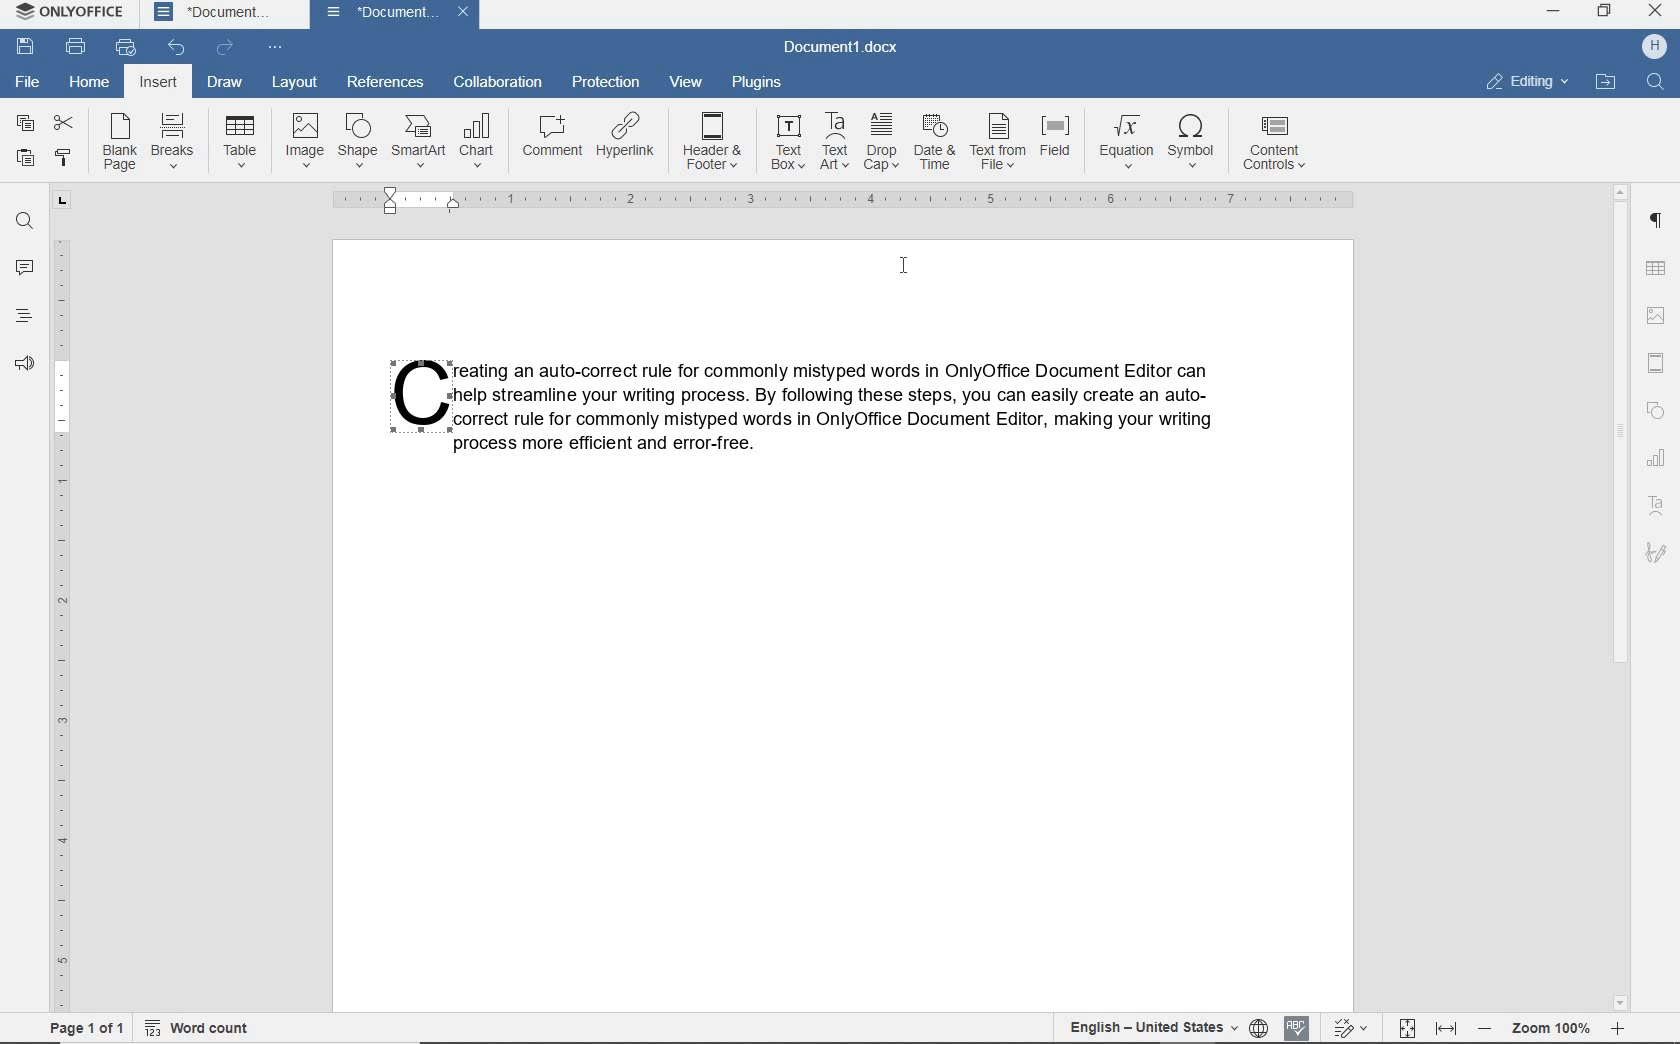 This screenshot has height=1044, width=1680. Describe the element at coordinates (1657, 409) in the screenshot. I see `shape` at that location.